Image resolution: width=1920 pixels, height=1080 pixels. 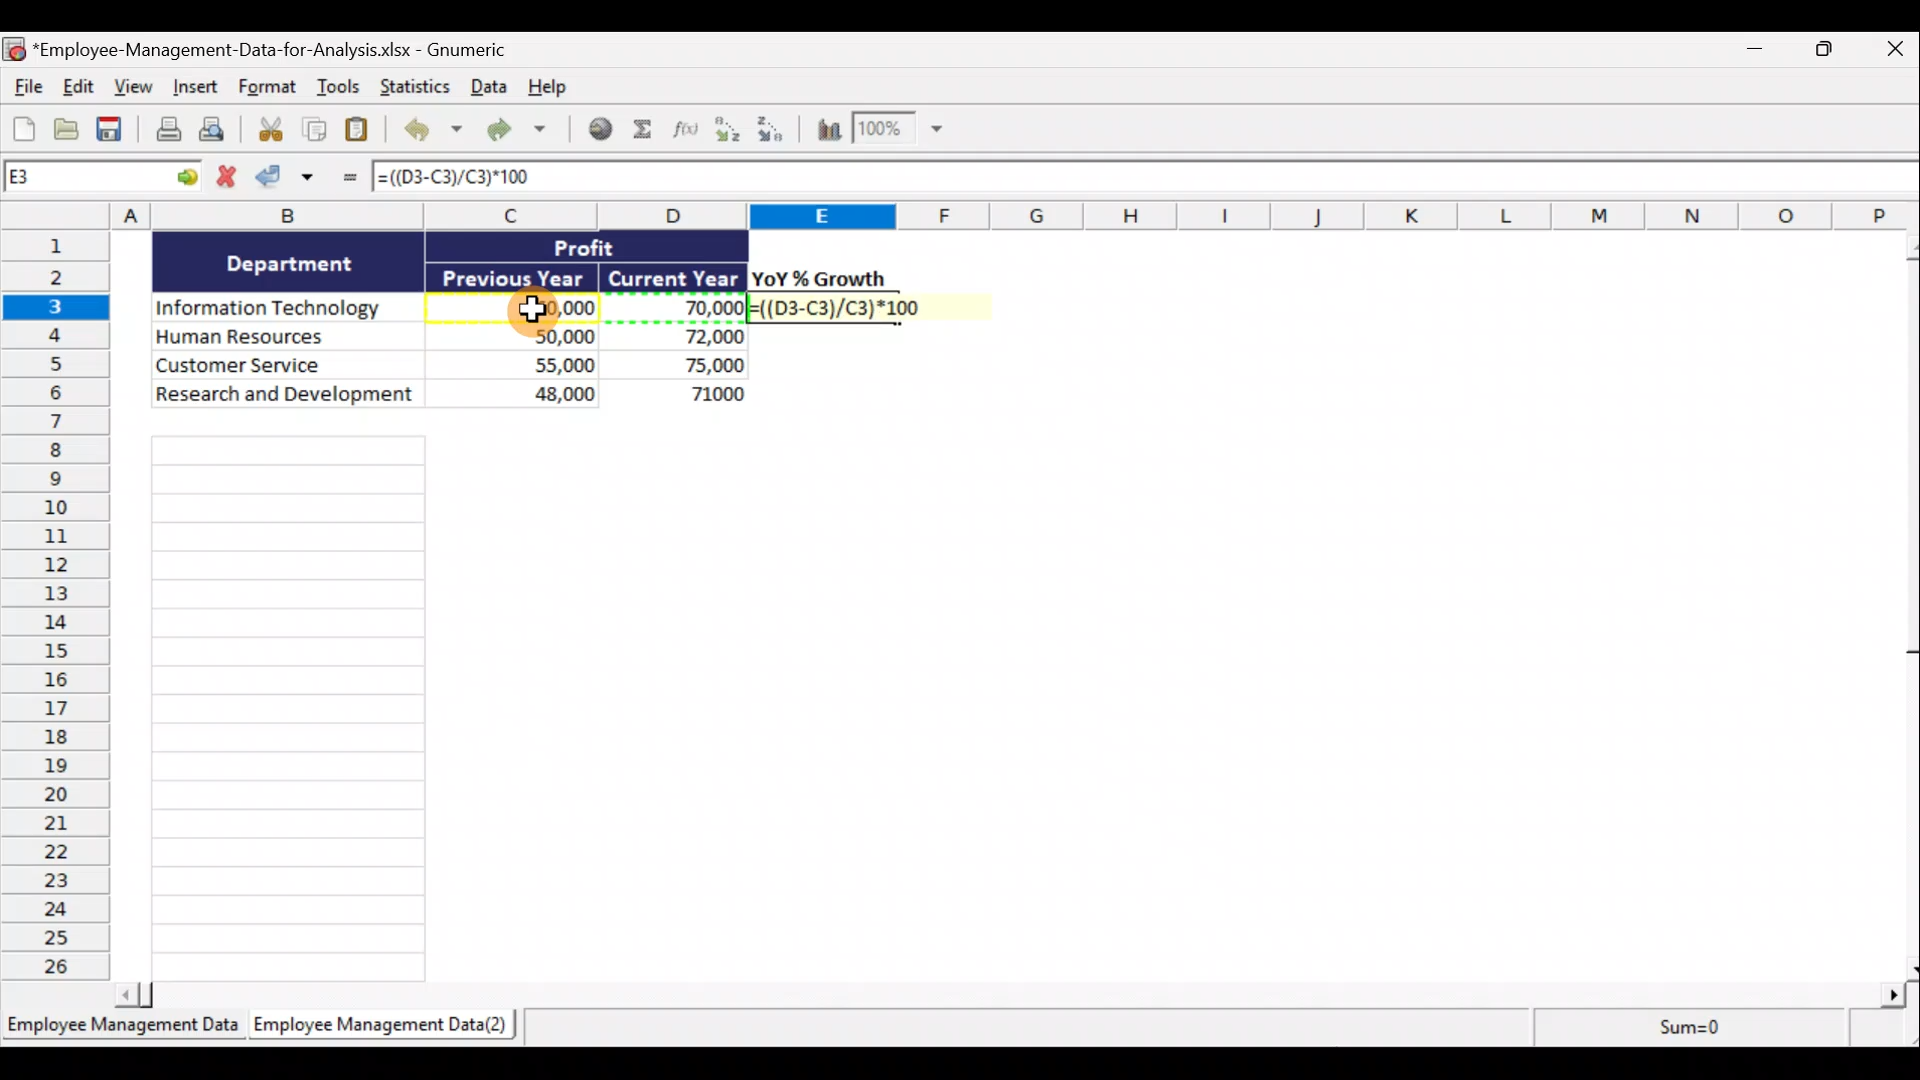 I want to click on Statistics, so click(x=412, y=87).